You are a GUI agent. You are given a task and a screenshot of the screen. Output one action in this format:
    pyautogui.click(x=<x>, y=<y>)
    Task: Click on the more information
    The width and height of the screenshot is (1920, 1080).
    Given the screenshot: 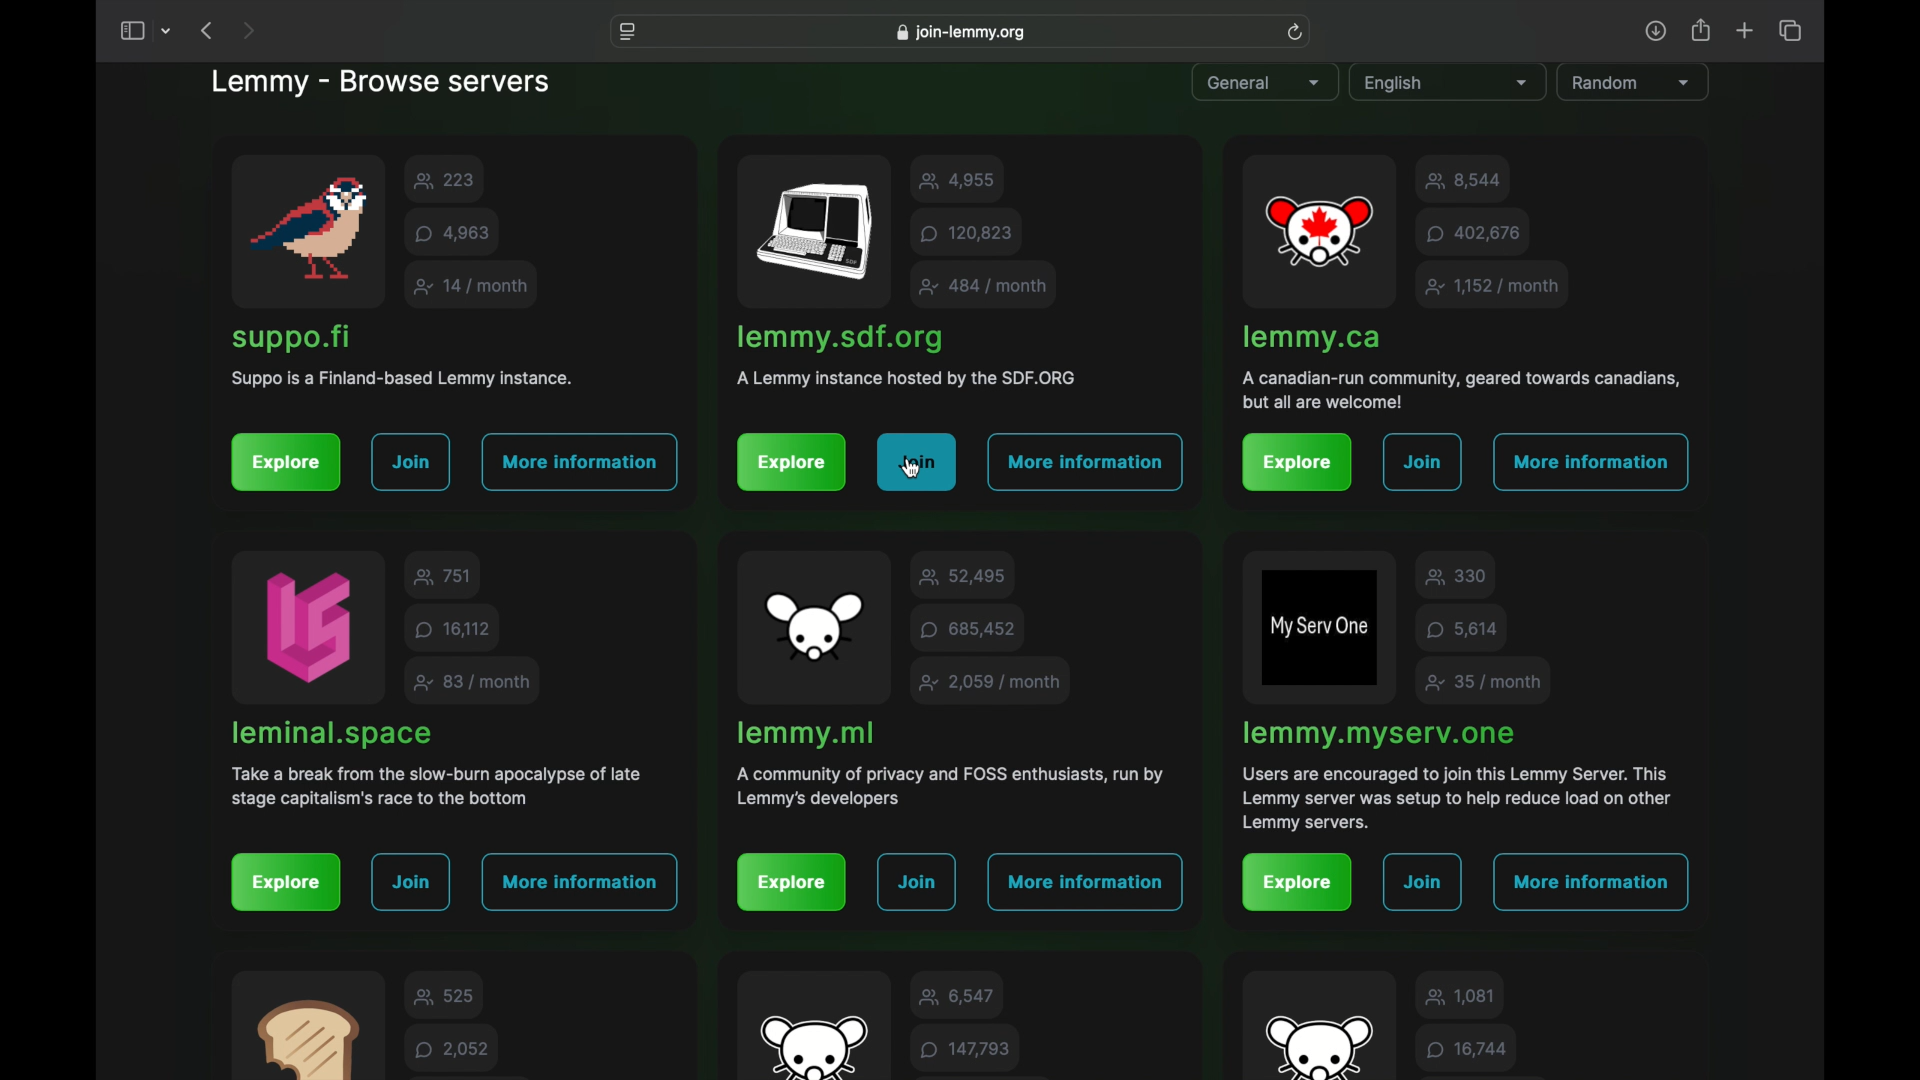 What is the action you would take?
    pyautogui.click(x=1594, y=462)
    